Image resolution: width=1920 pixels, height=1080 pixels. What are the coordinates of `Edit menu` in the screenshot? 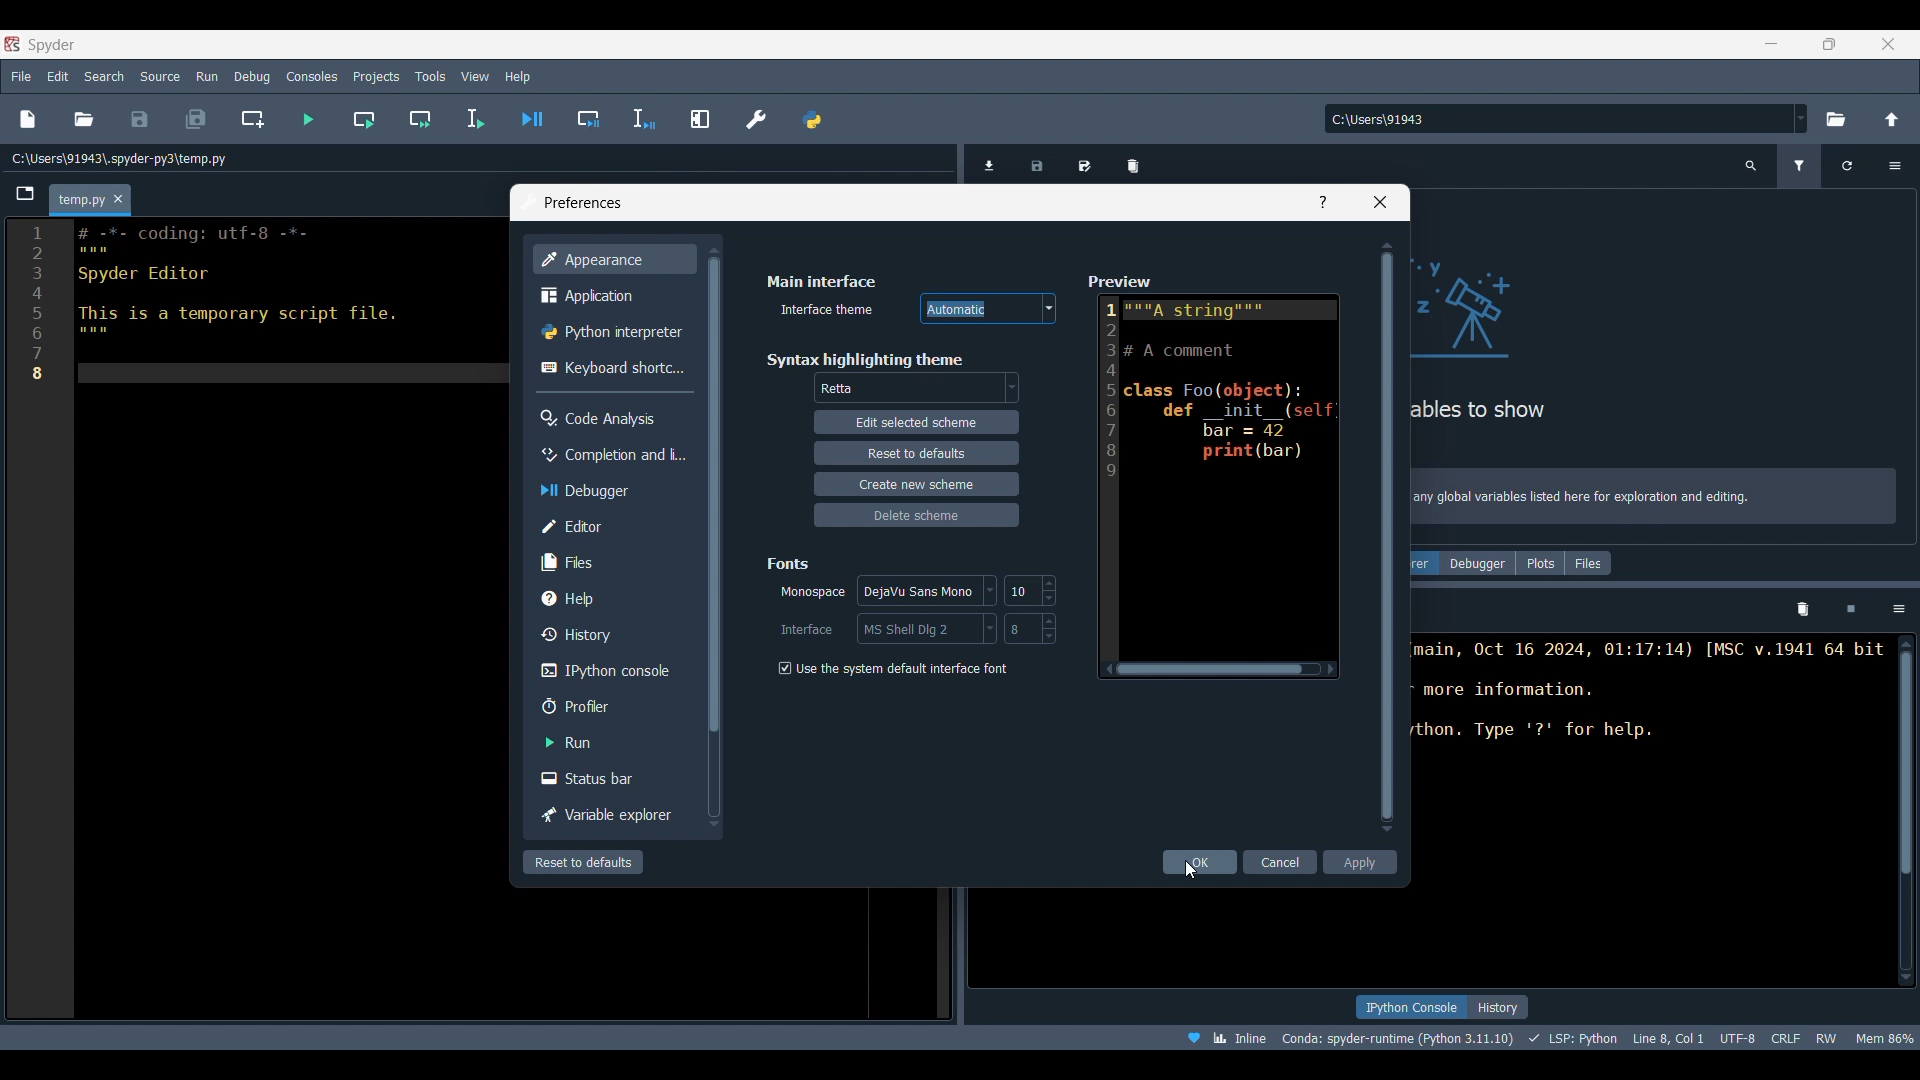 It's located at (57, 77).